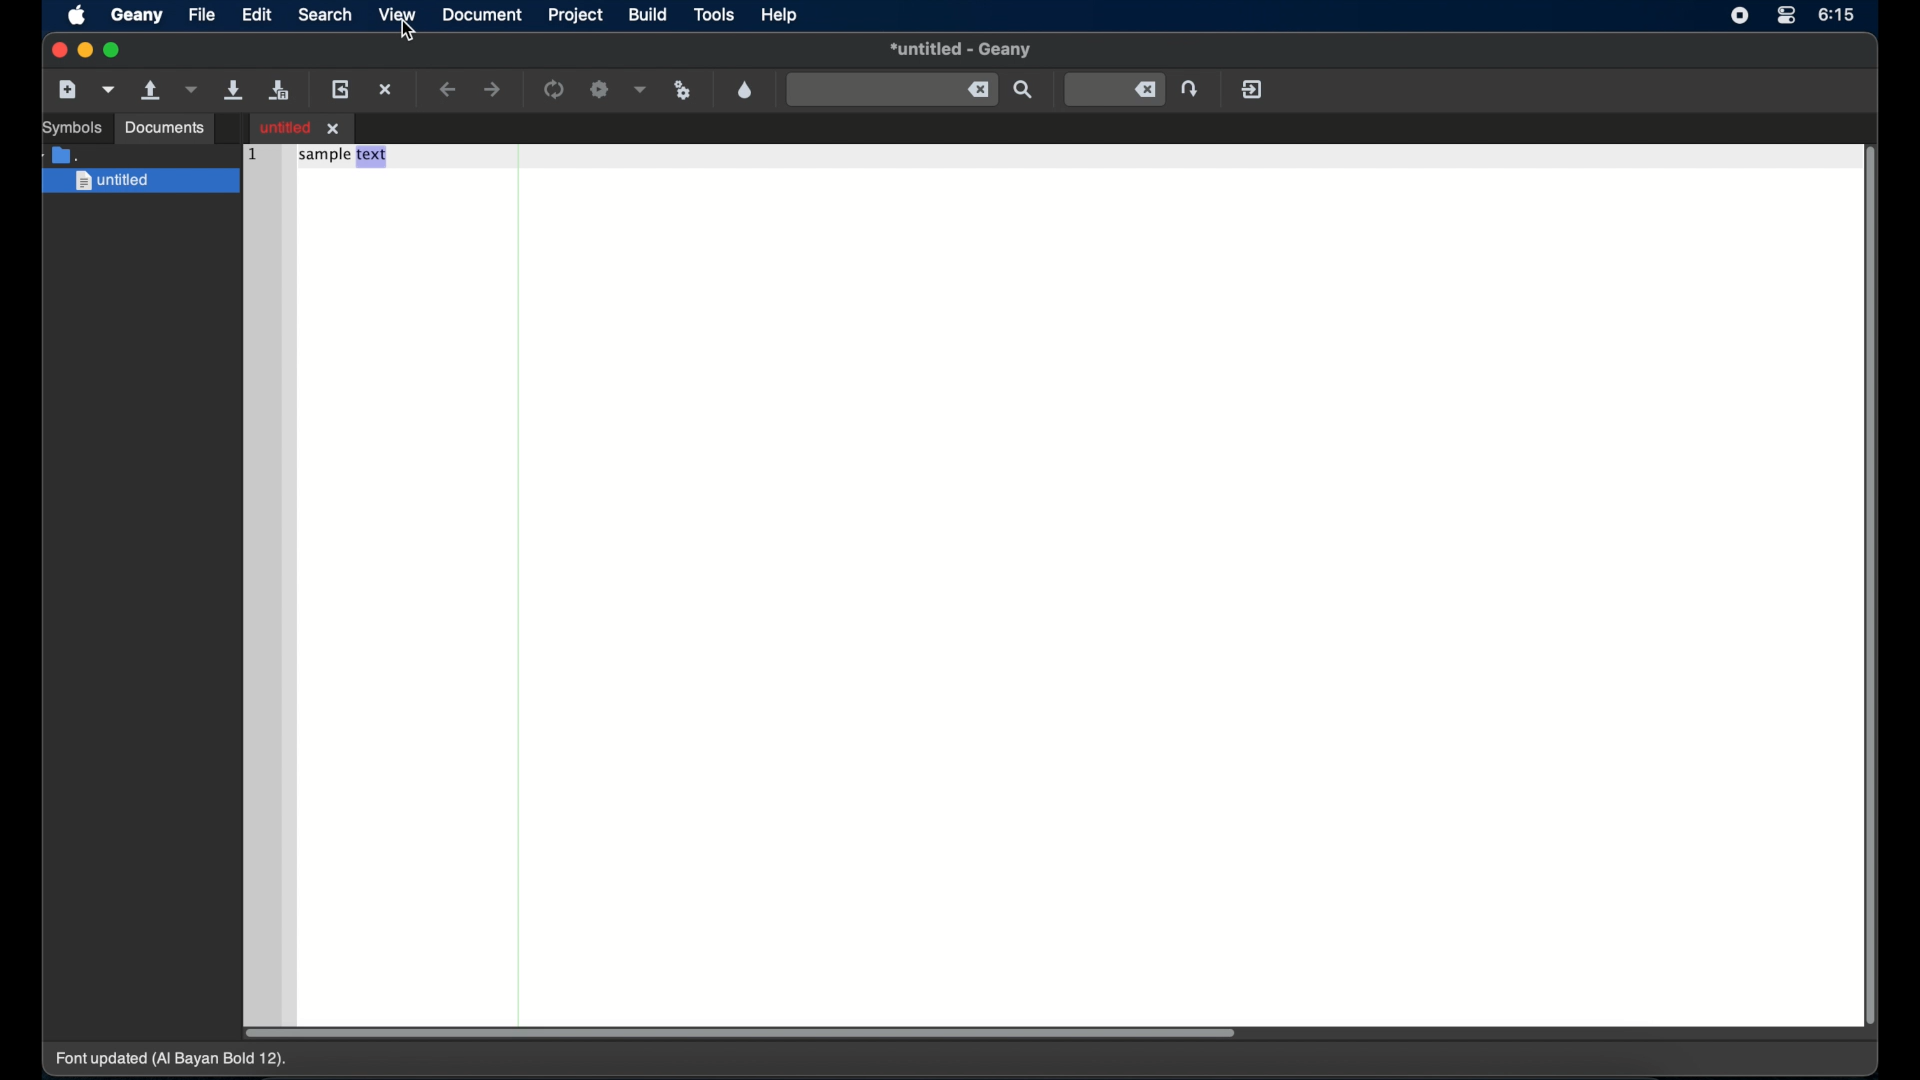 The image size is (1920, 1080). Describe the element at coordinates (137, 16) in the screenshot. I see `geany` at that location.